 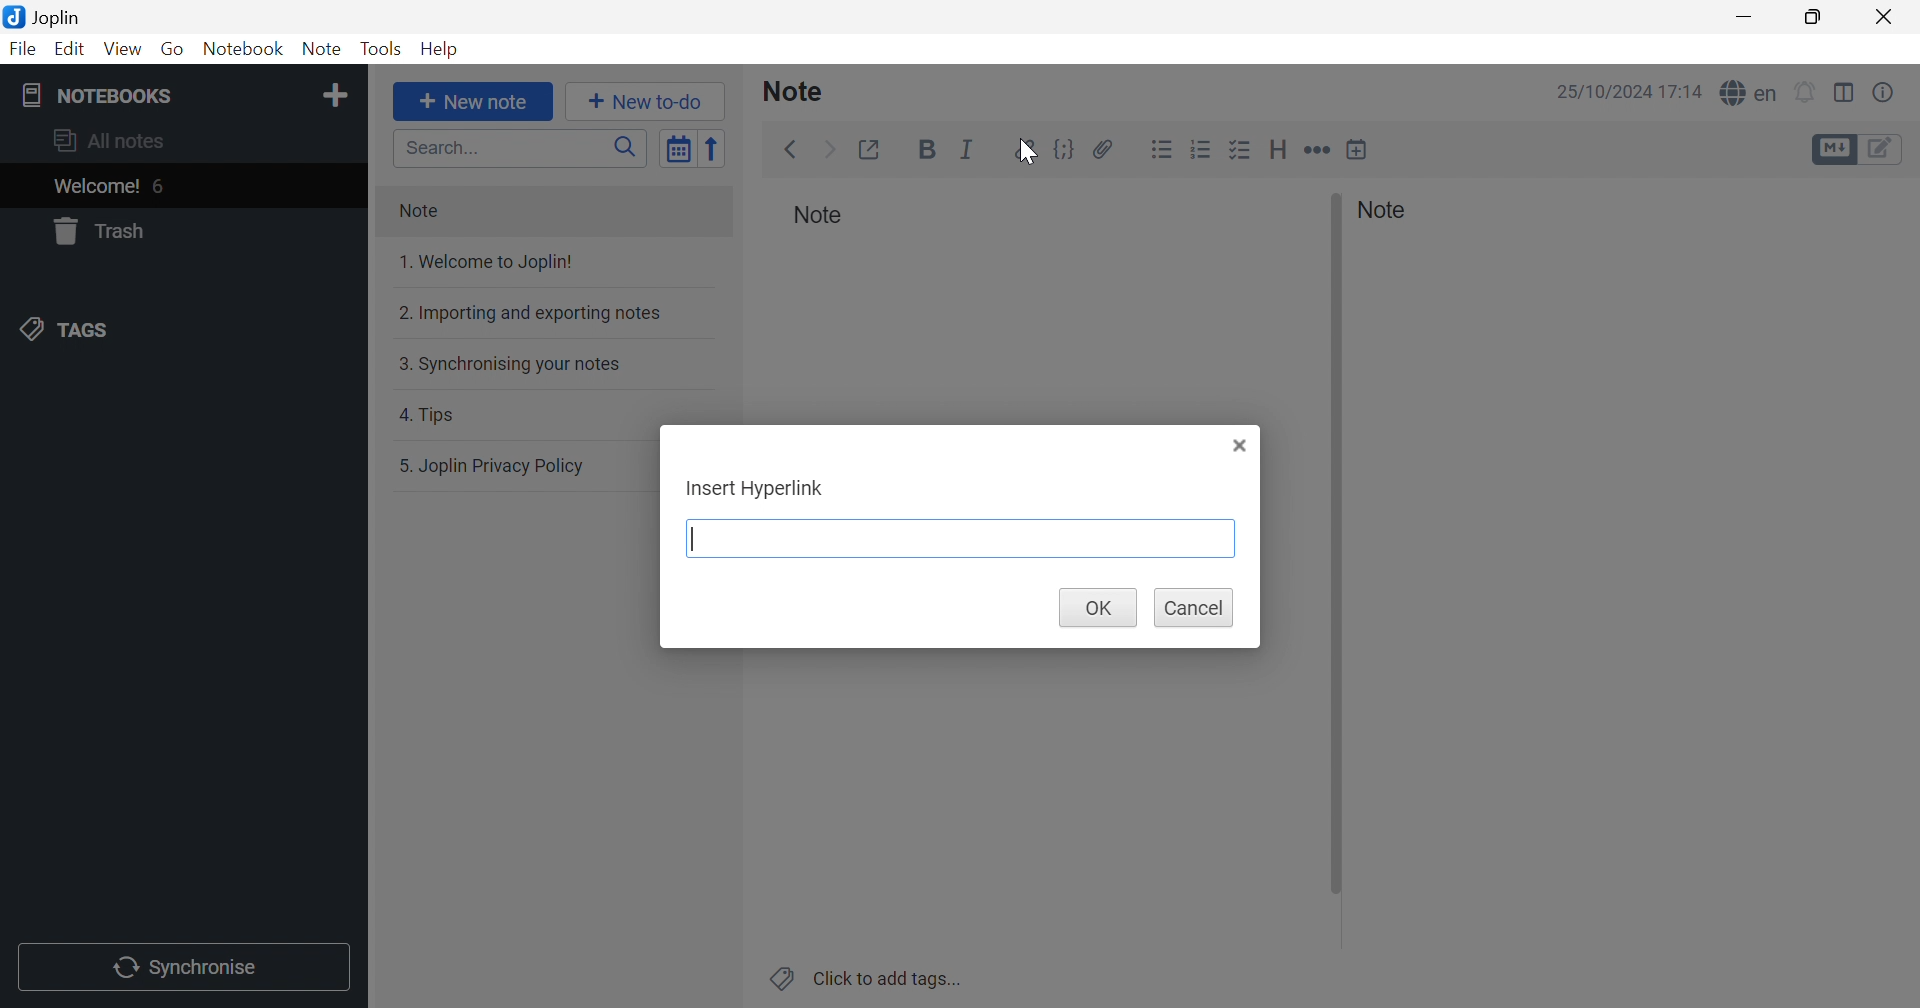 I want to click on 1. Welcome to Joplin!, so click(x=542, y=264).